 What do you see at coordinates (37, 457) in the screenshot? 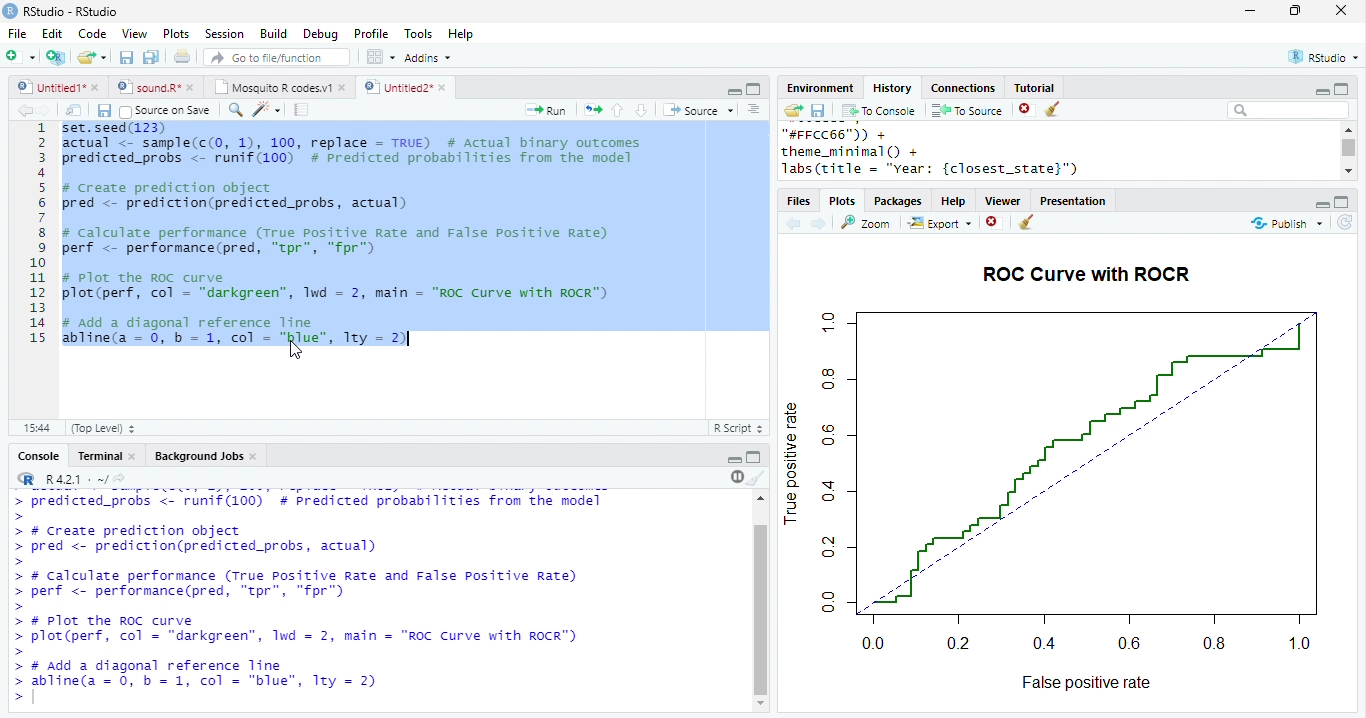
I see `console` at bounding box center [37, 457].